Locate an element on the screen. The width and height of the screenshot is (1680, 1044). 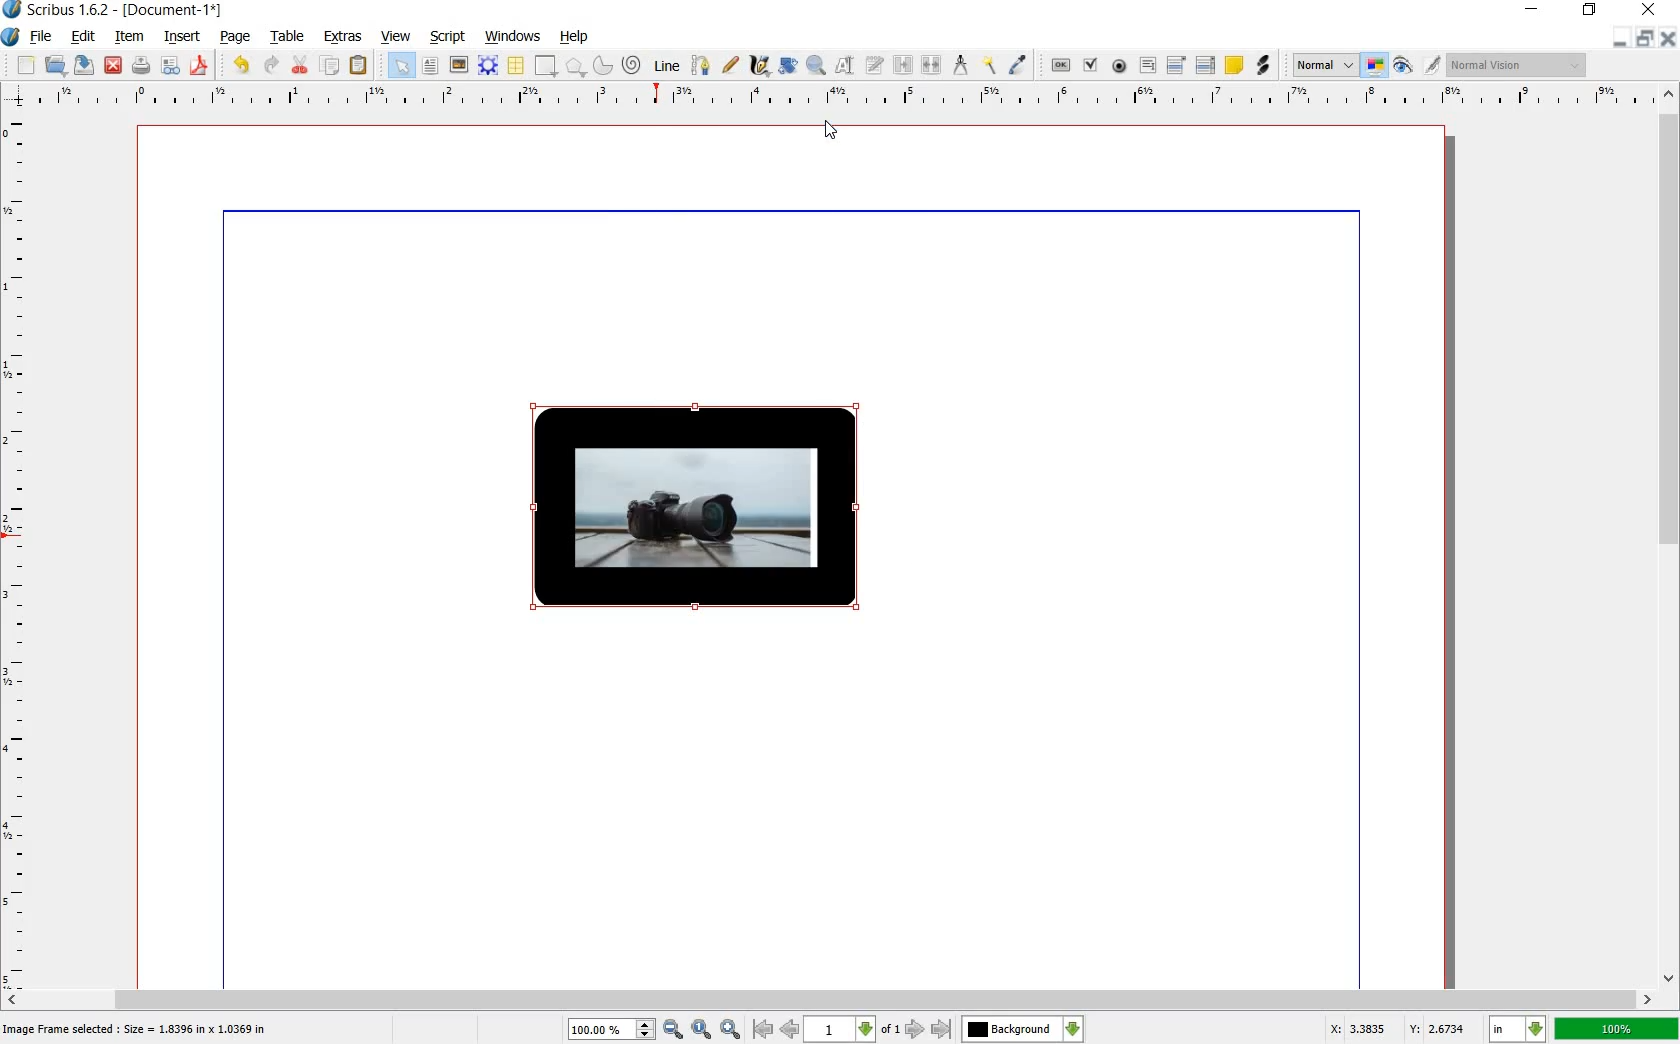
freehand line is located at coordinates (731, 66).